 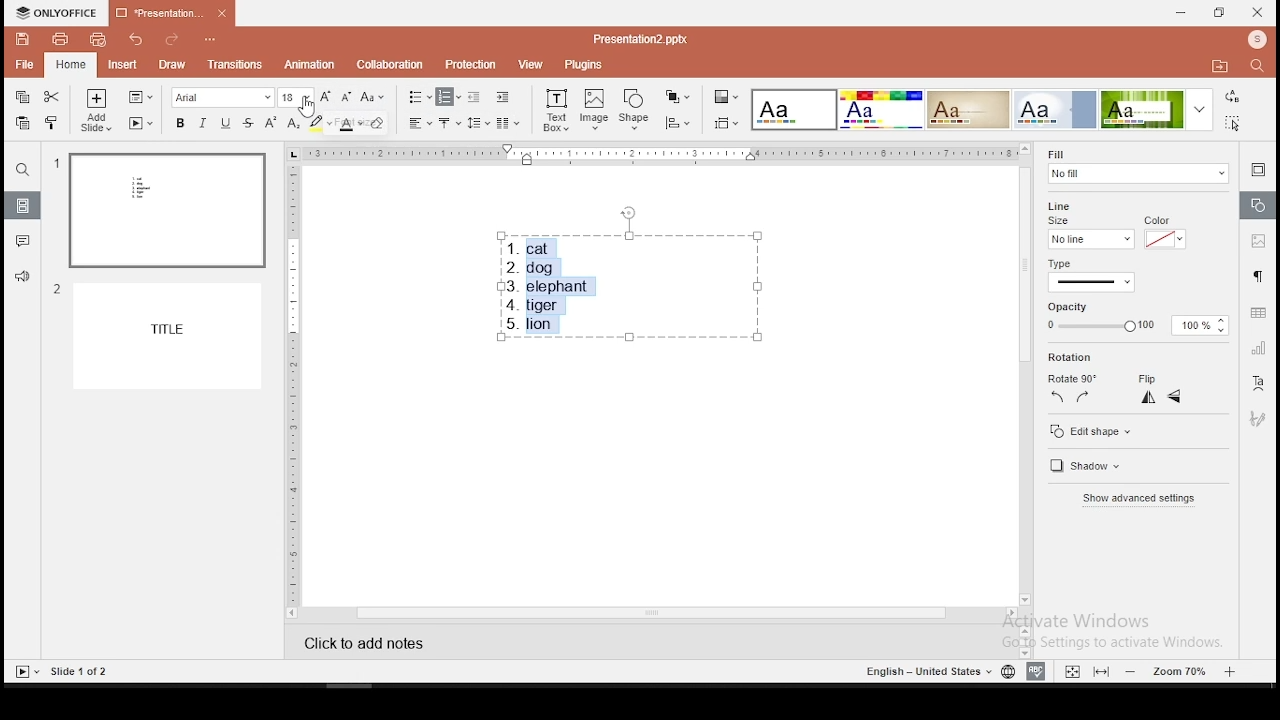 What do you see at coordinates (1257, 207) in the screenshot?
I see `shape settings` at bounding box center [1257, 207].